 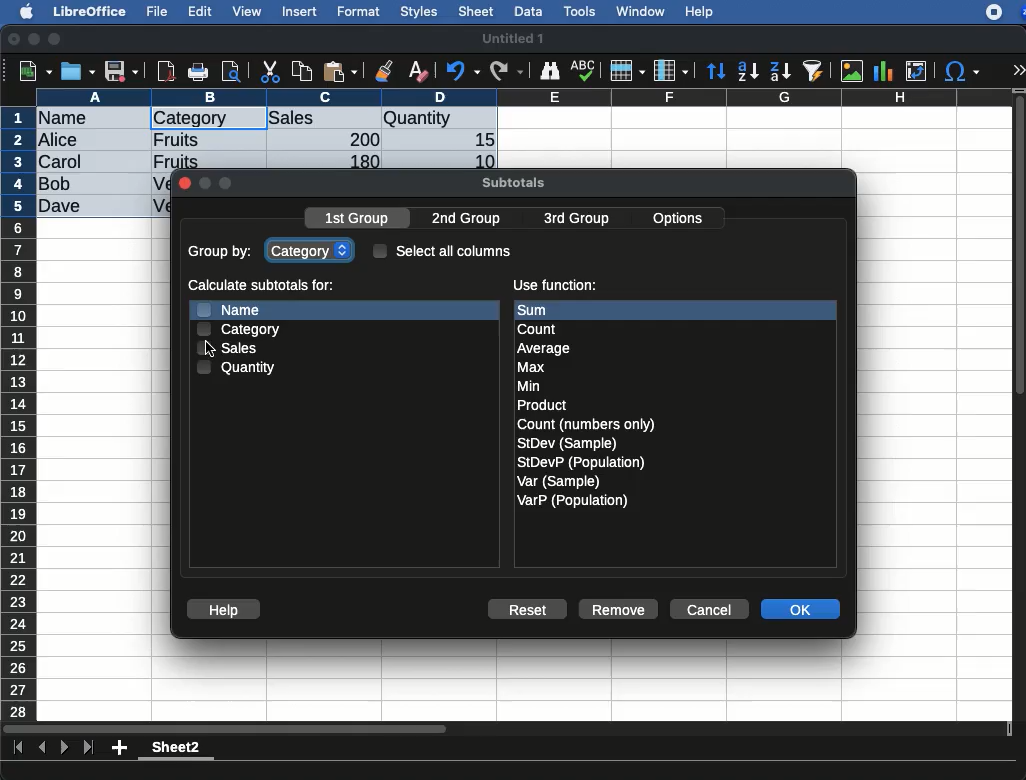 What do you see at coordinates (359, 220) in the screenshot?
I see `1st group` at bounding box center [359, 220].